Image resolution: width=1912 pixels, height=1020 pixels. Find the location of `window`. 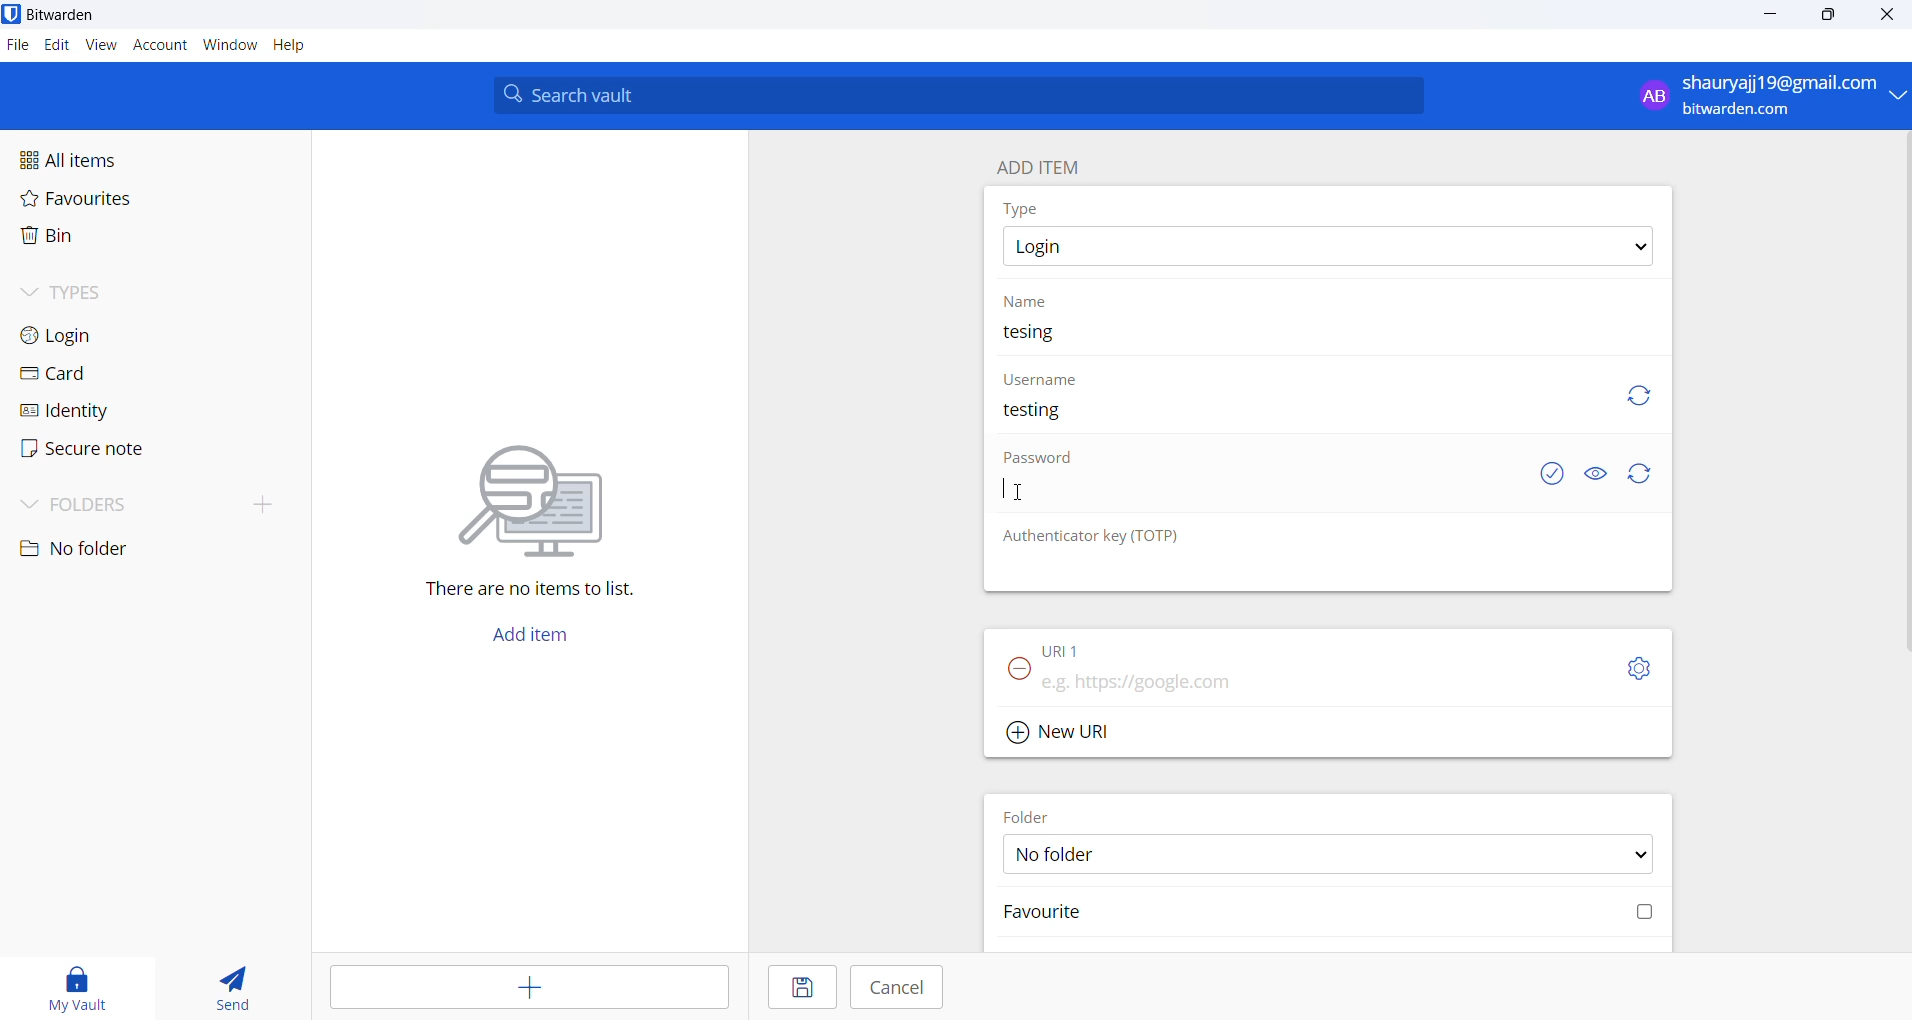

window is located at coordinates (229, 47).